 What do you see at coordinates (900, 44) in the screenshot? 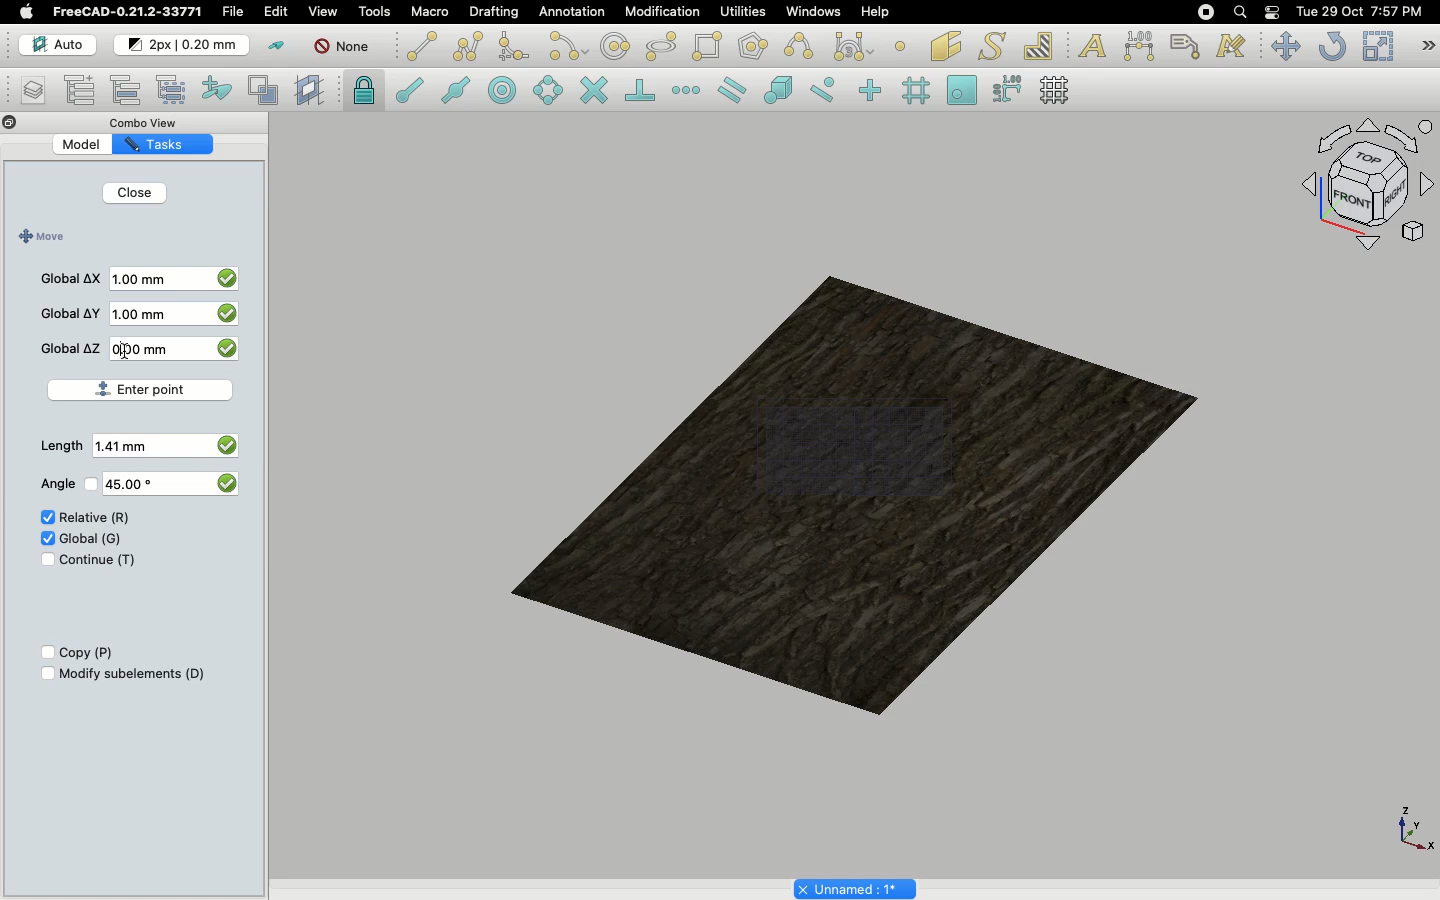
I see `Point` at bounding box center [900, 44].